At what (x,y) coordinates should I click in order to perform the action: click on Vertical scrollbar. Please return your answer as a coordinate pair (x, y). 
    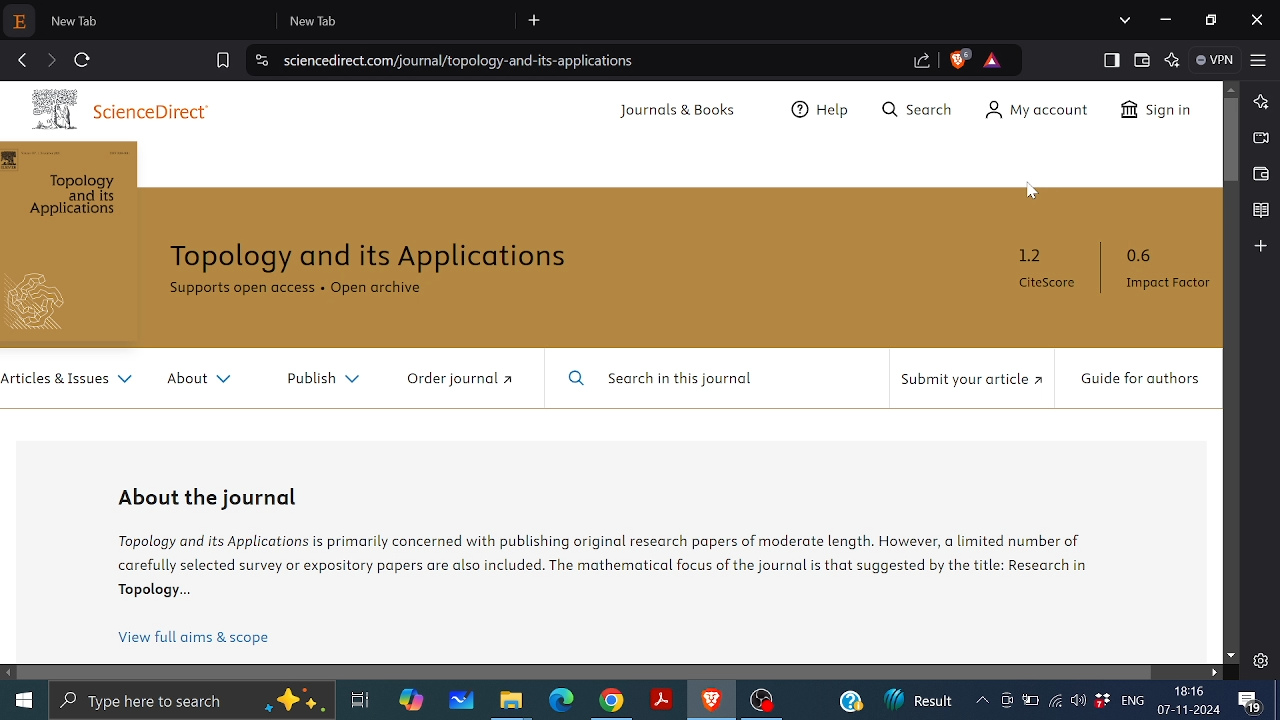
    Looking at the image, I should click on (1231, 140).